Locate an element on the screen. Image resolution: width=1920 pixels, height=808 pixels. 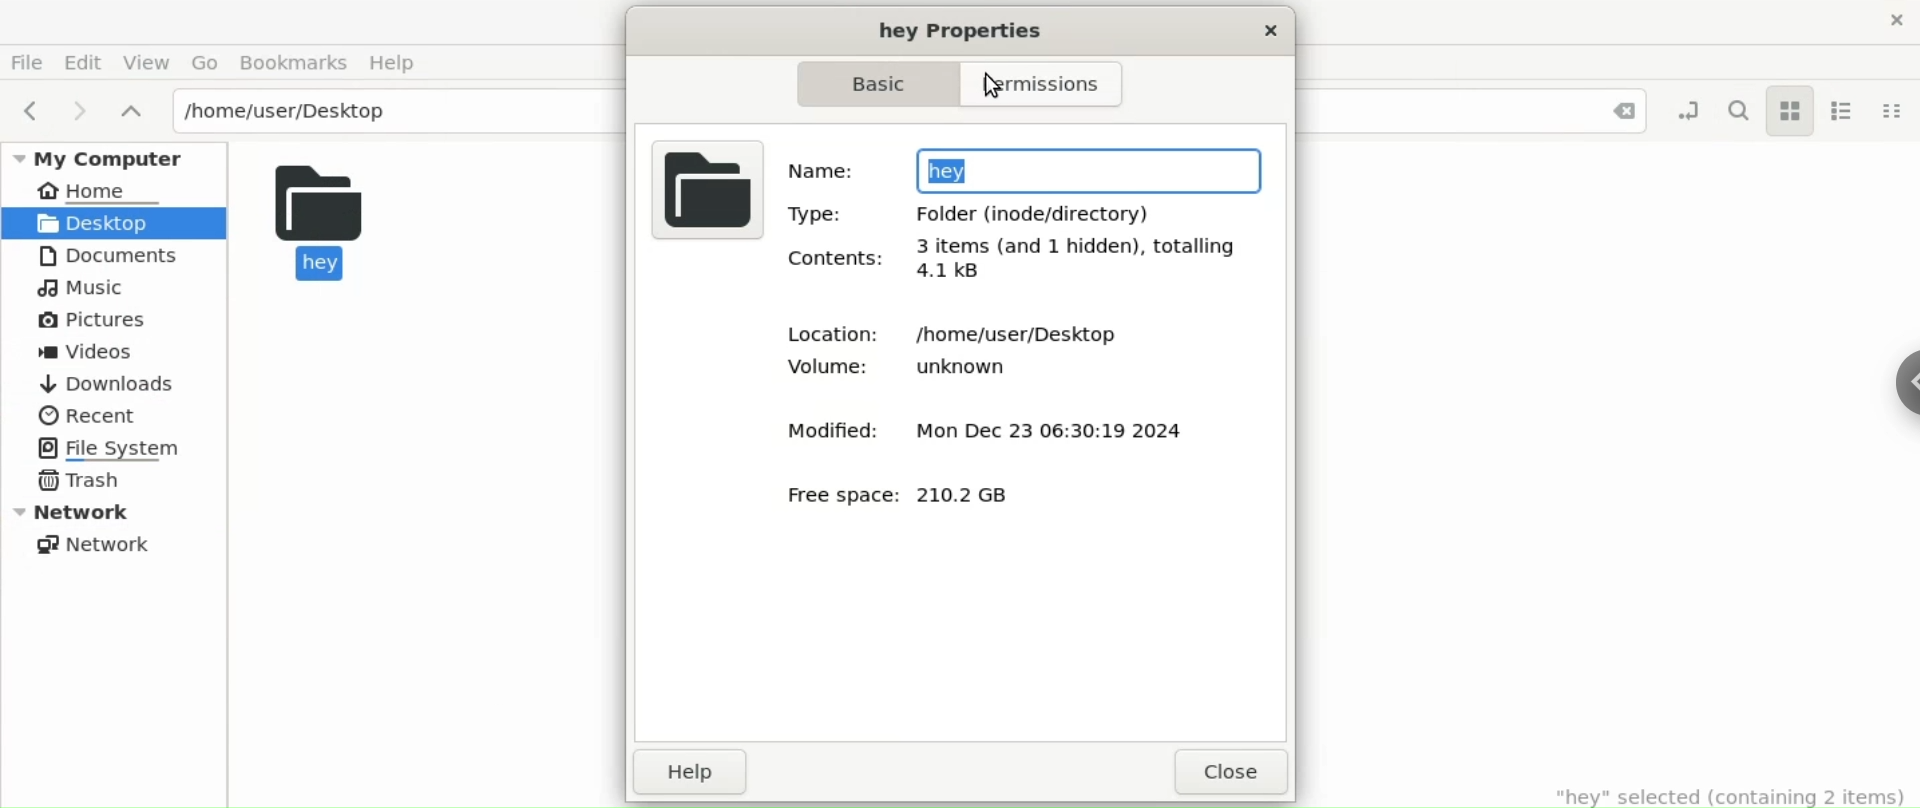
next is located at coordinates (74, 109).